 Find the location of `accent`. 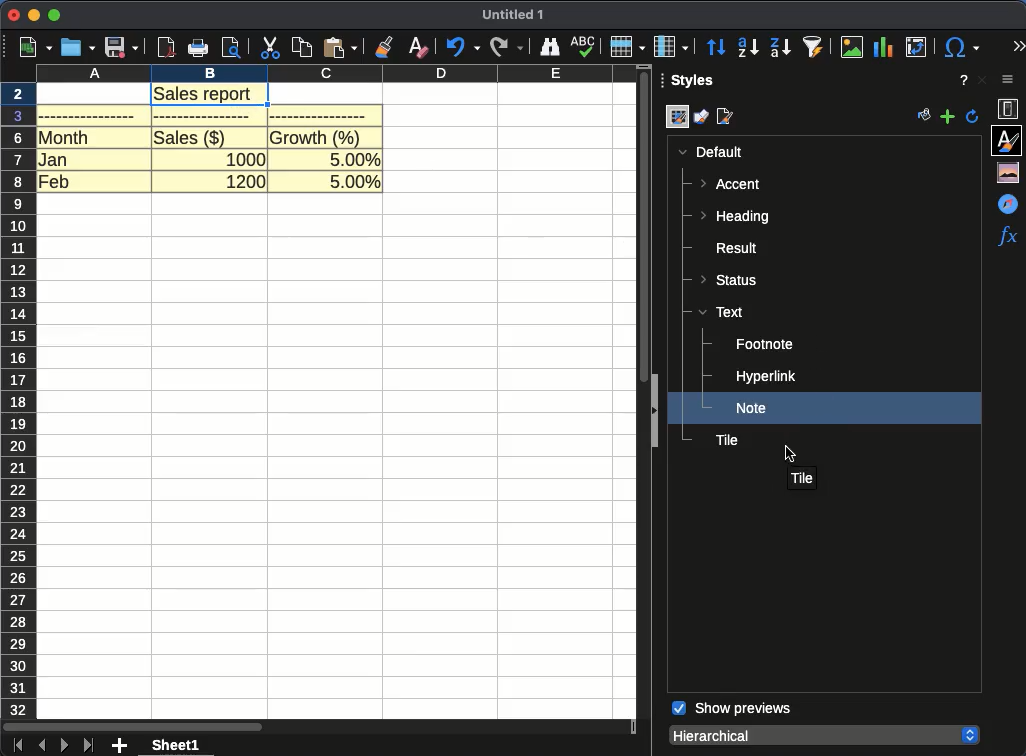

accent is located at coordinates (732, 184).